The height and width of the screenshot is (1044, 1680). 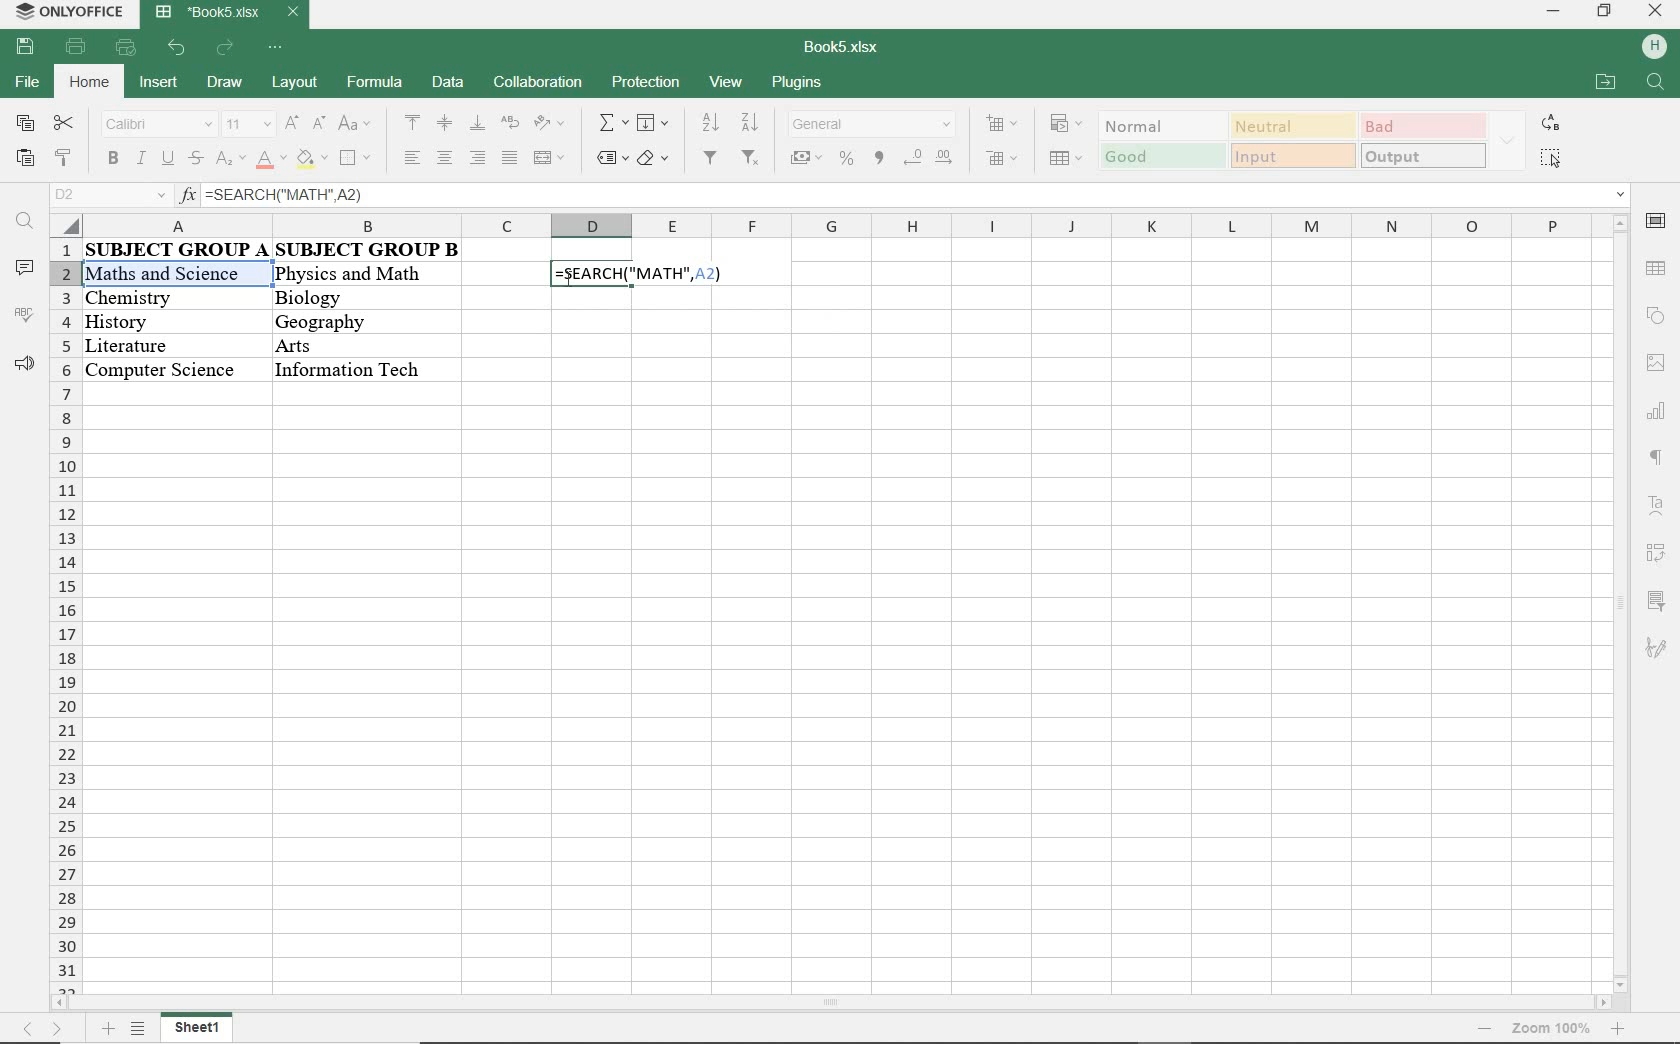 I want to click on copy style, so click(x=63, y=160).